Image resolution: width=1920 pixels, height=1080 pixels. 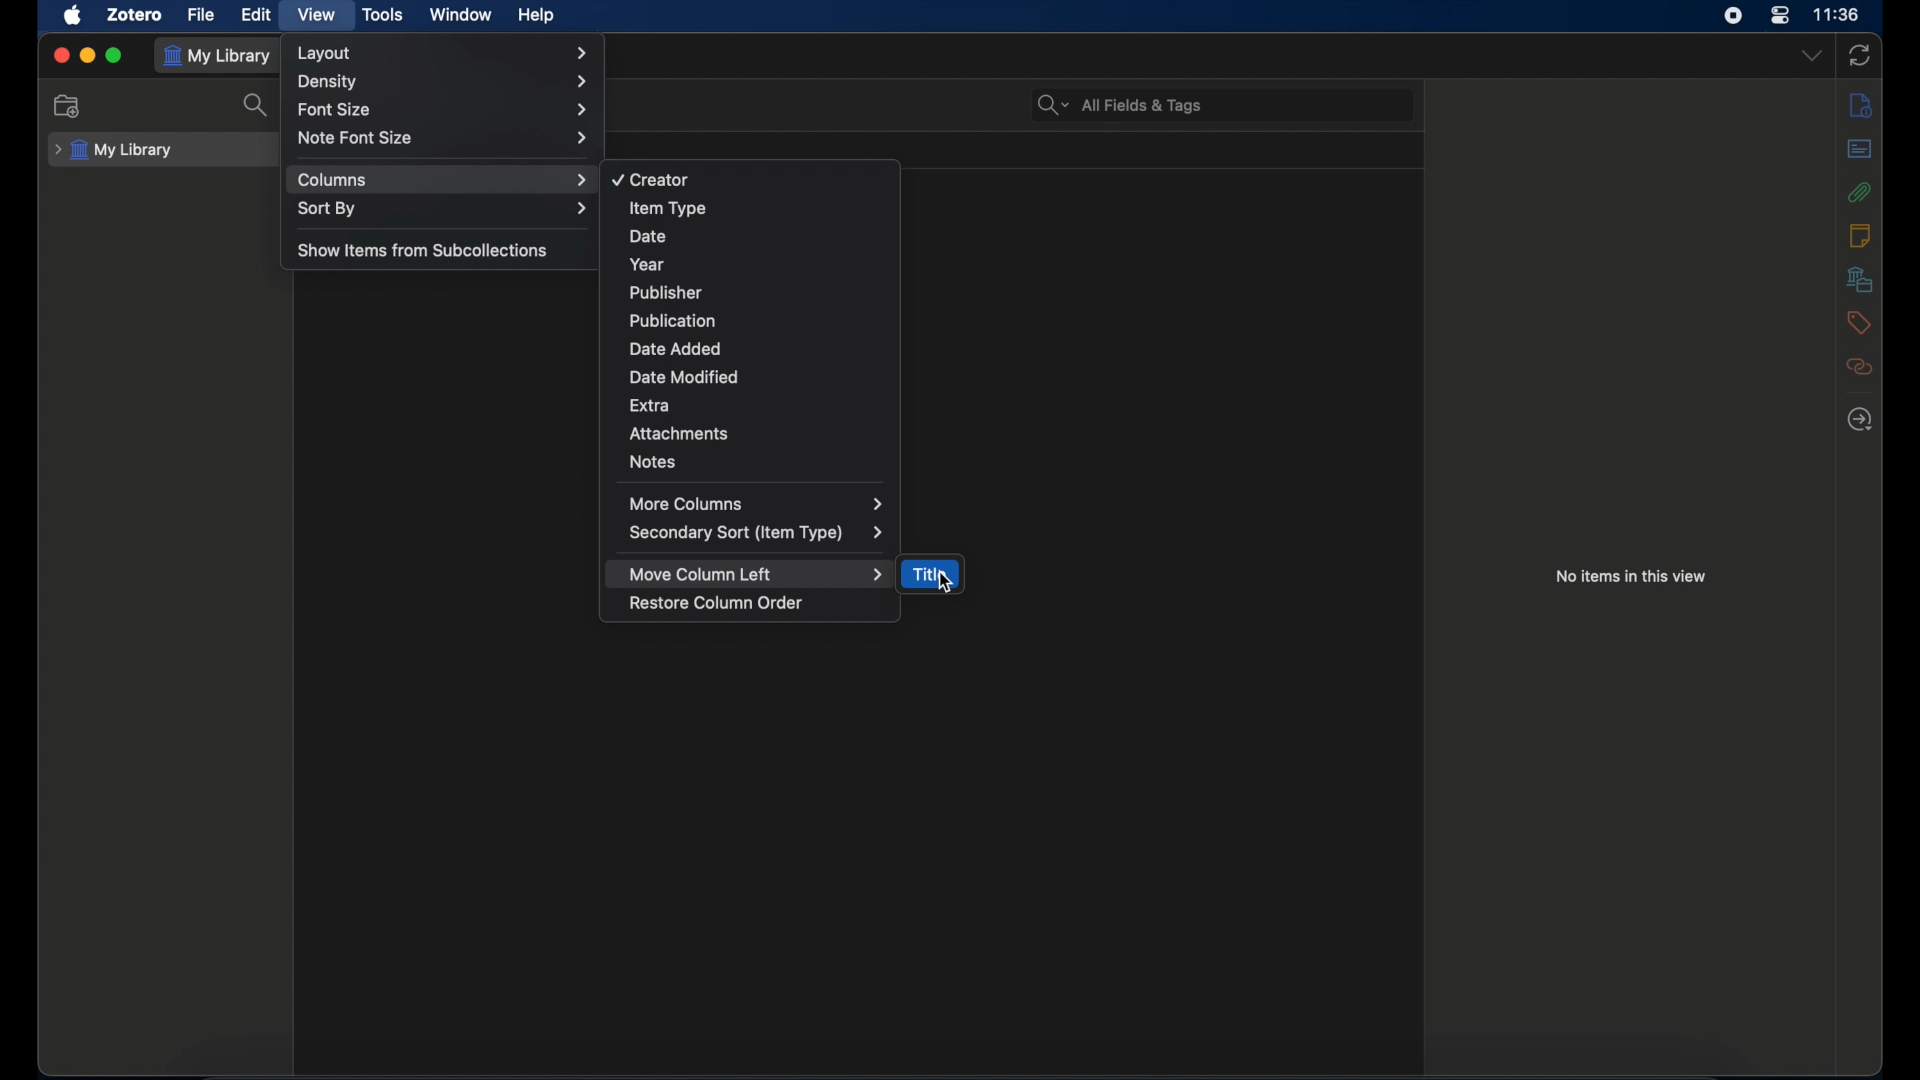 I want to click on abstract, so click(x=1860, y=149).